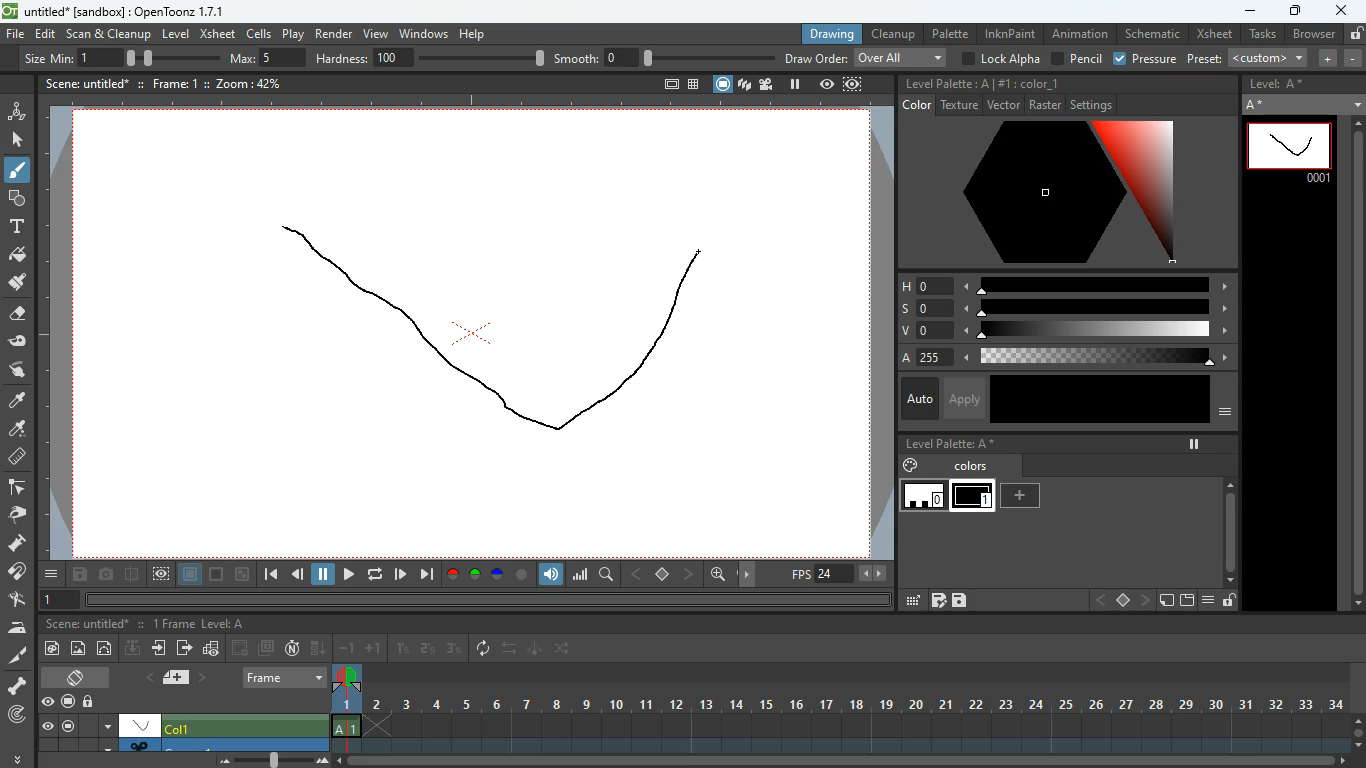  Describe the element at coordinates (292, 648) in the screenshot. I see `n` at that location.